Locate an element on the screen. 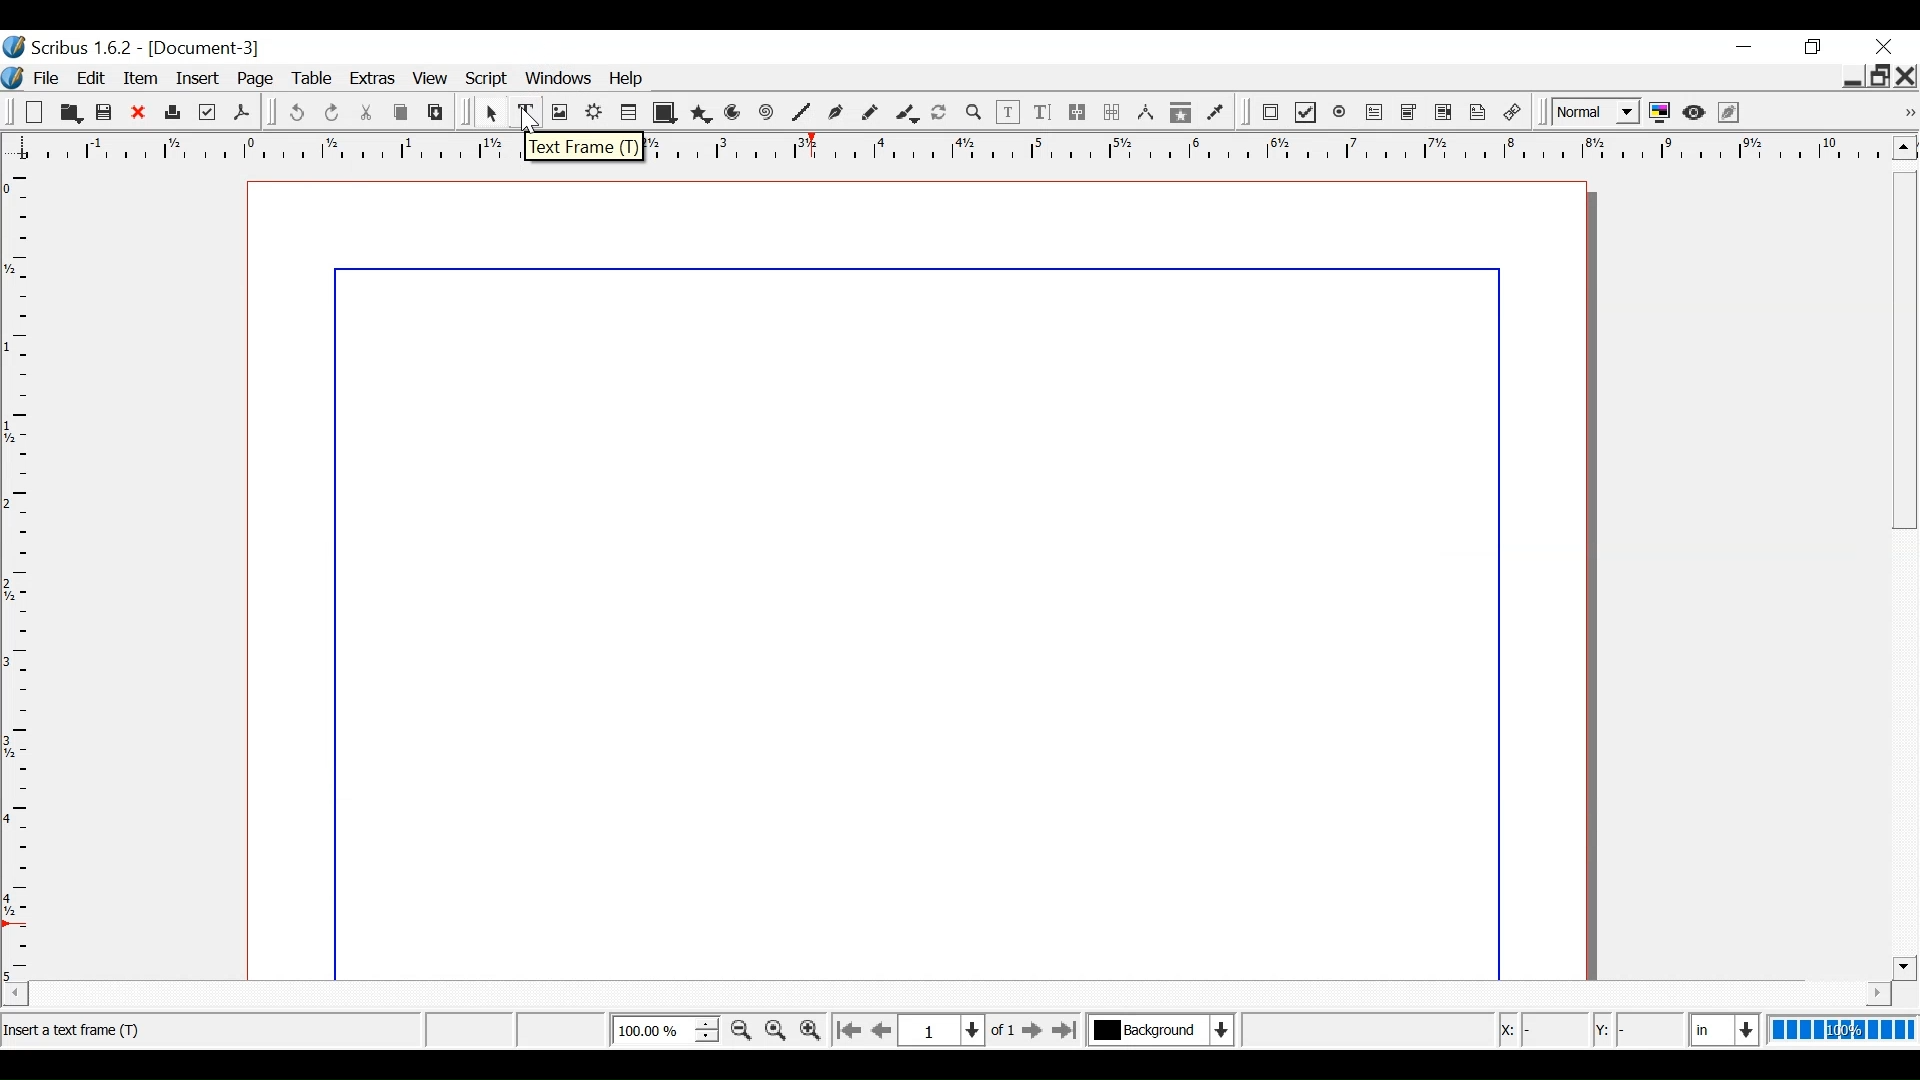 The width and height of the screenshot is (1920, 1080). PDF Push Button is located at coordinates (1270, 111).